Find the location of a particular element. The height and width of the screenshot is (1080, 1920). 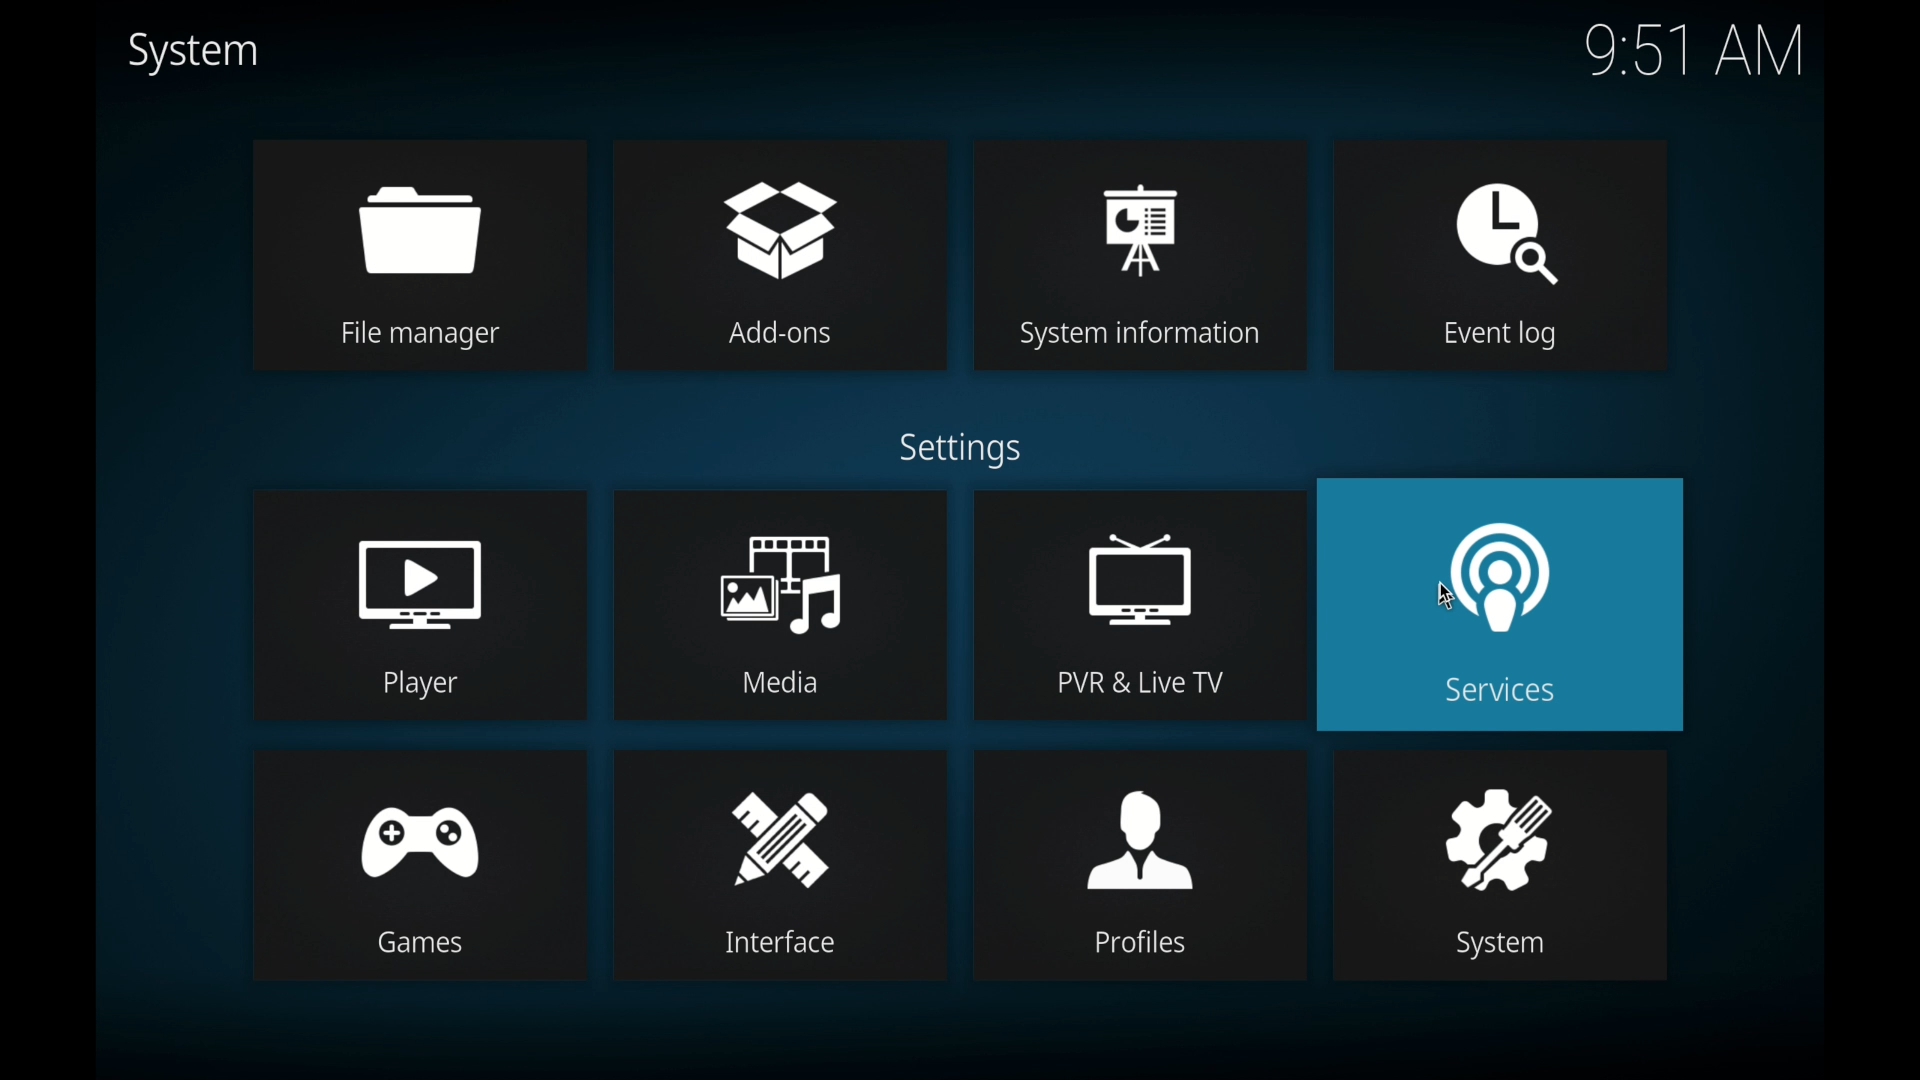

system is located at coordinates (192, 52).